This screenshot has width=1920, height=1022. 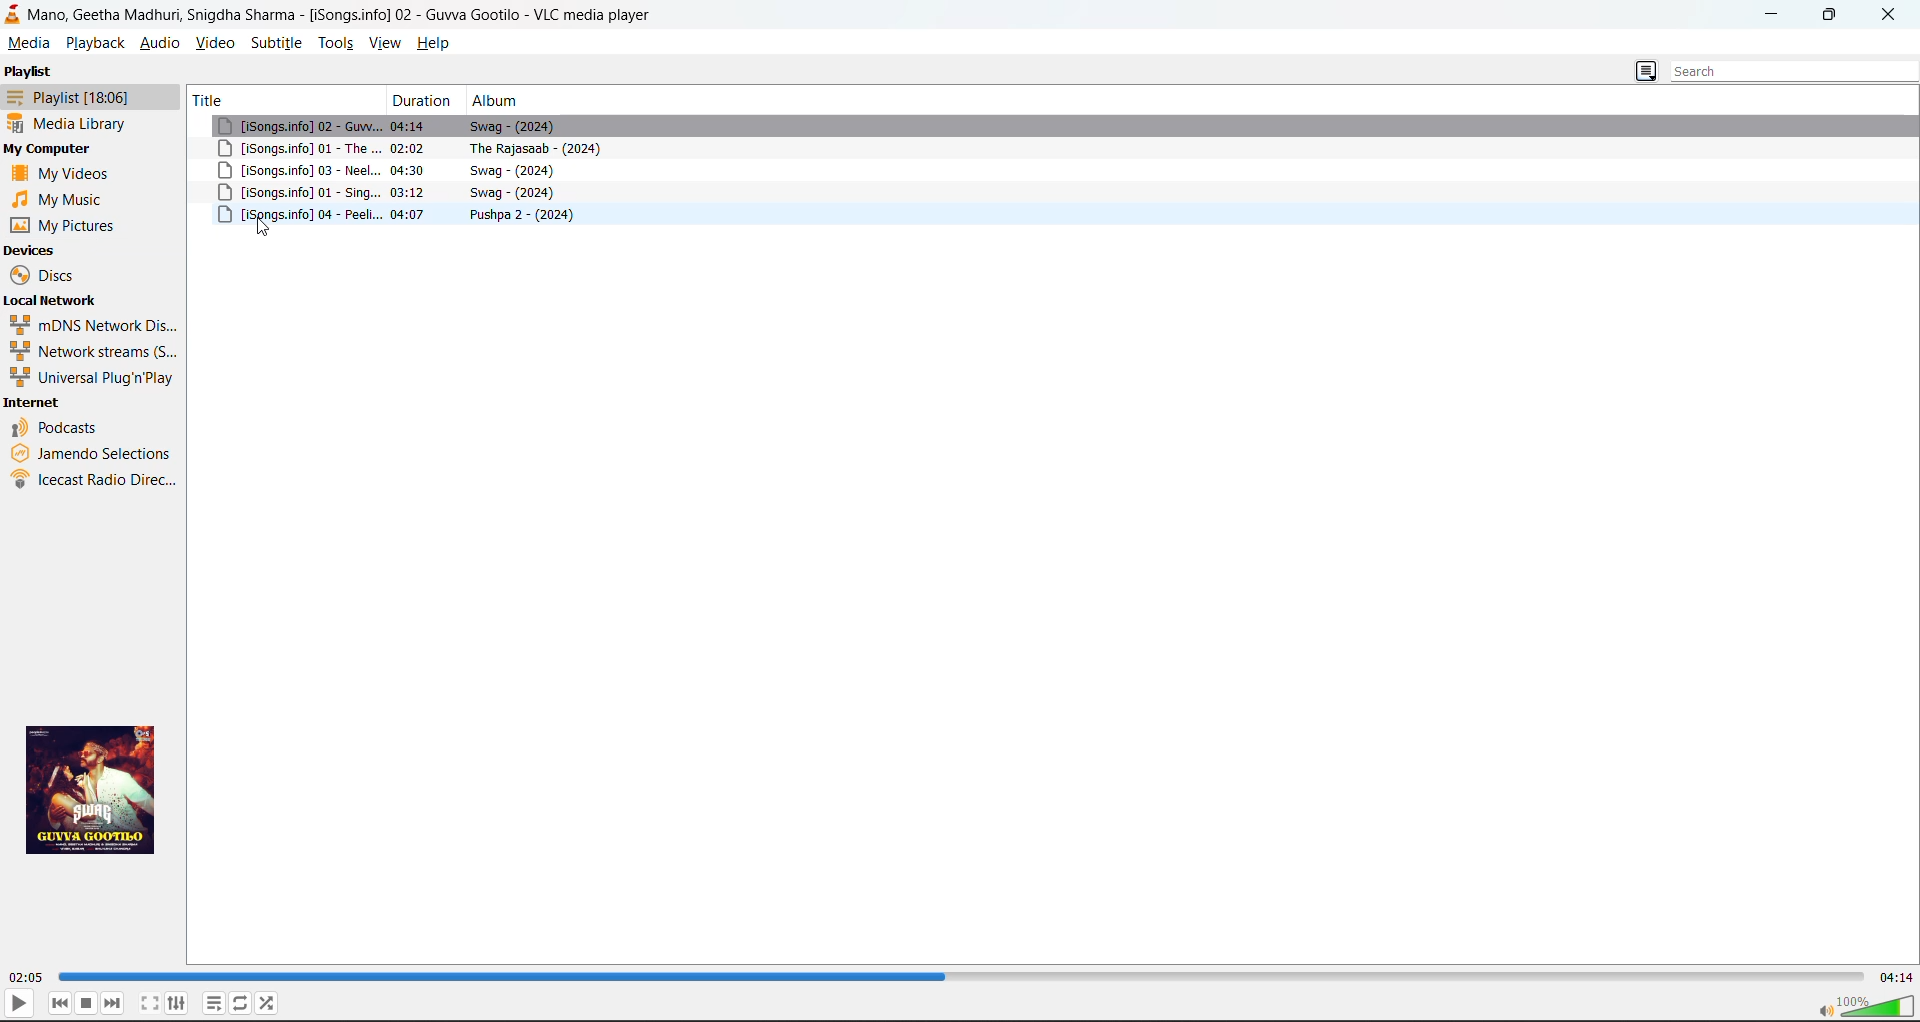 I want to click on pictures, so click(x=69, y=225).